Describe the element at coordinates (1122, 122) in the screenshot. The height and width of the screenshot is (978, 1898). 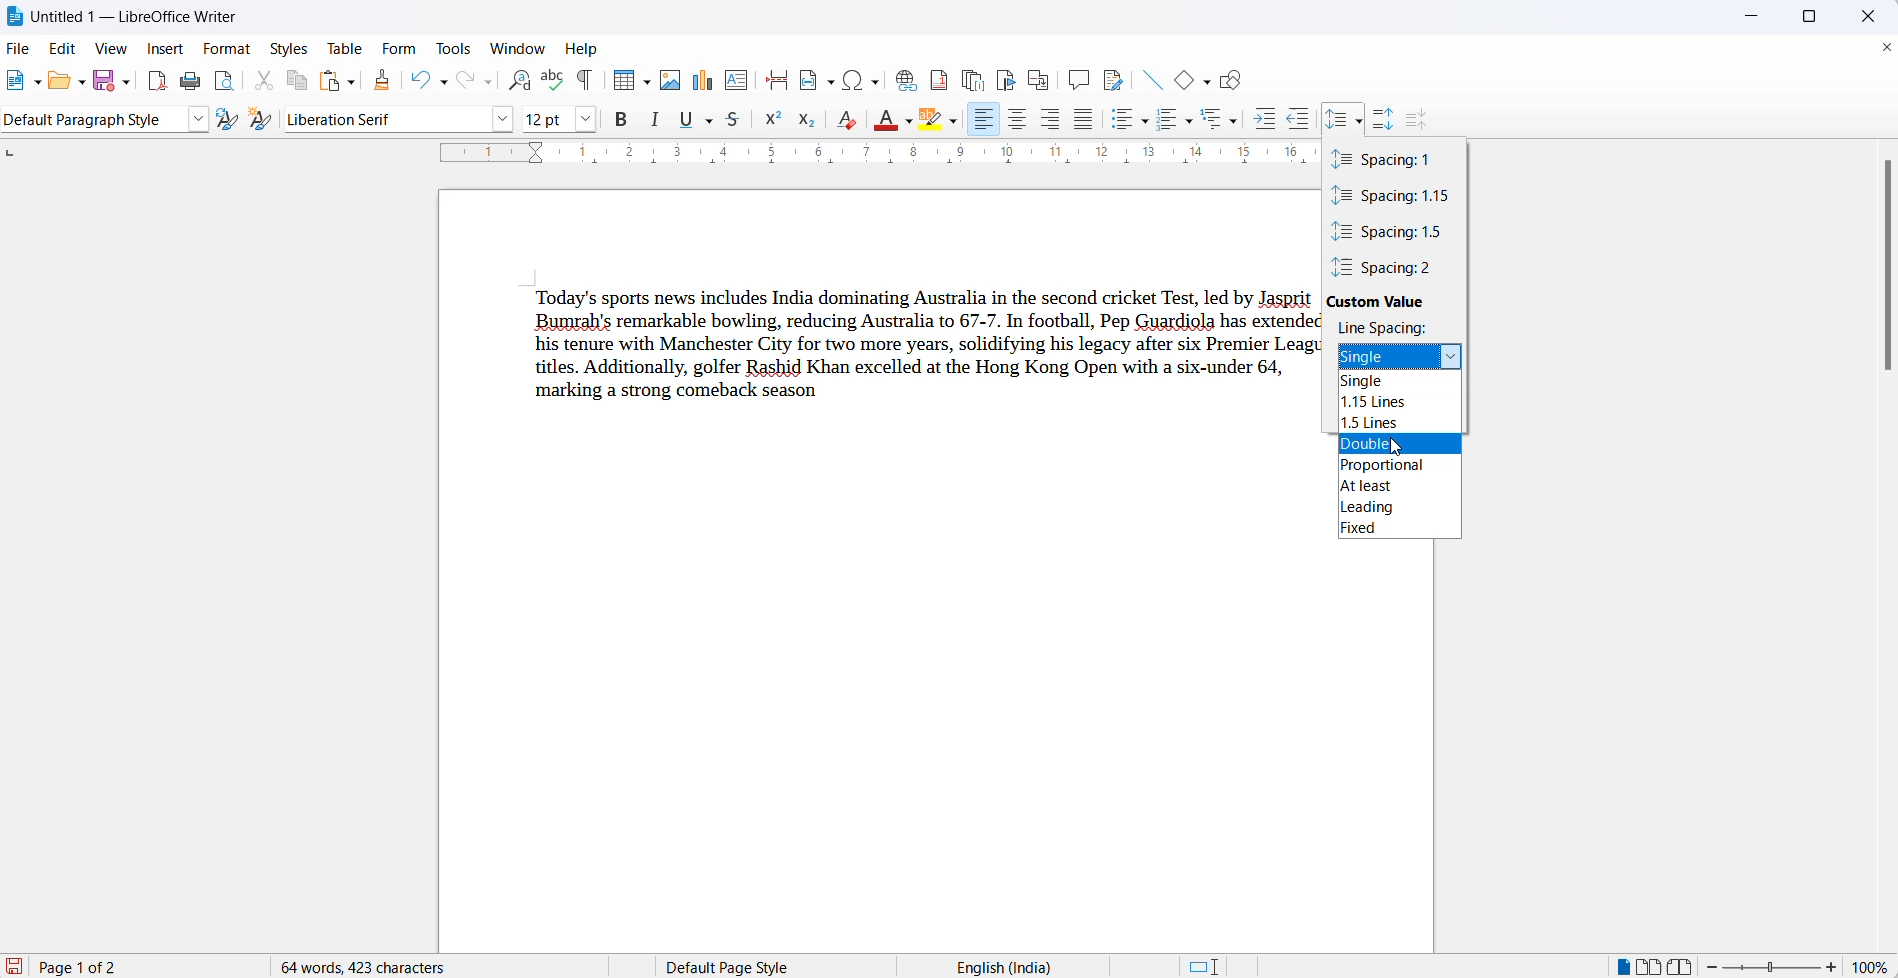
I see `toggle unordered list` at that location.